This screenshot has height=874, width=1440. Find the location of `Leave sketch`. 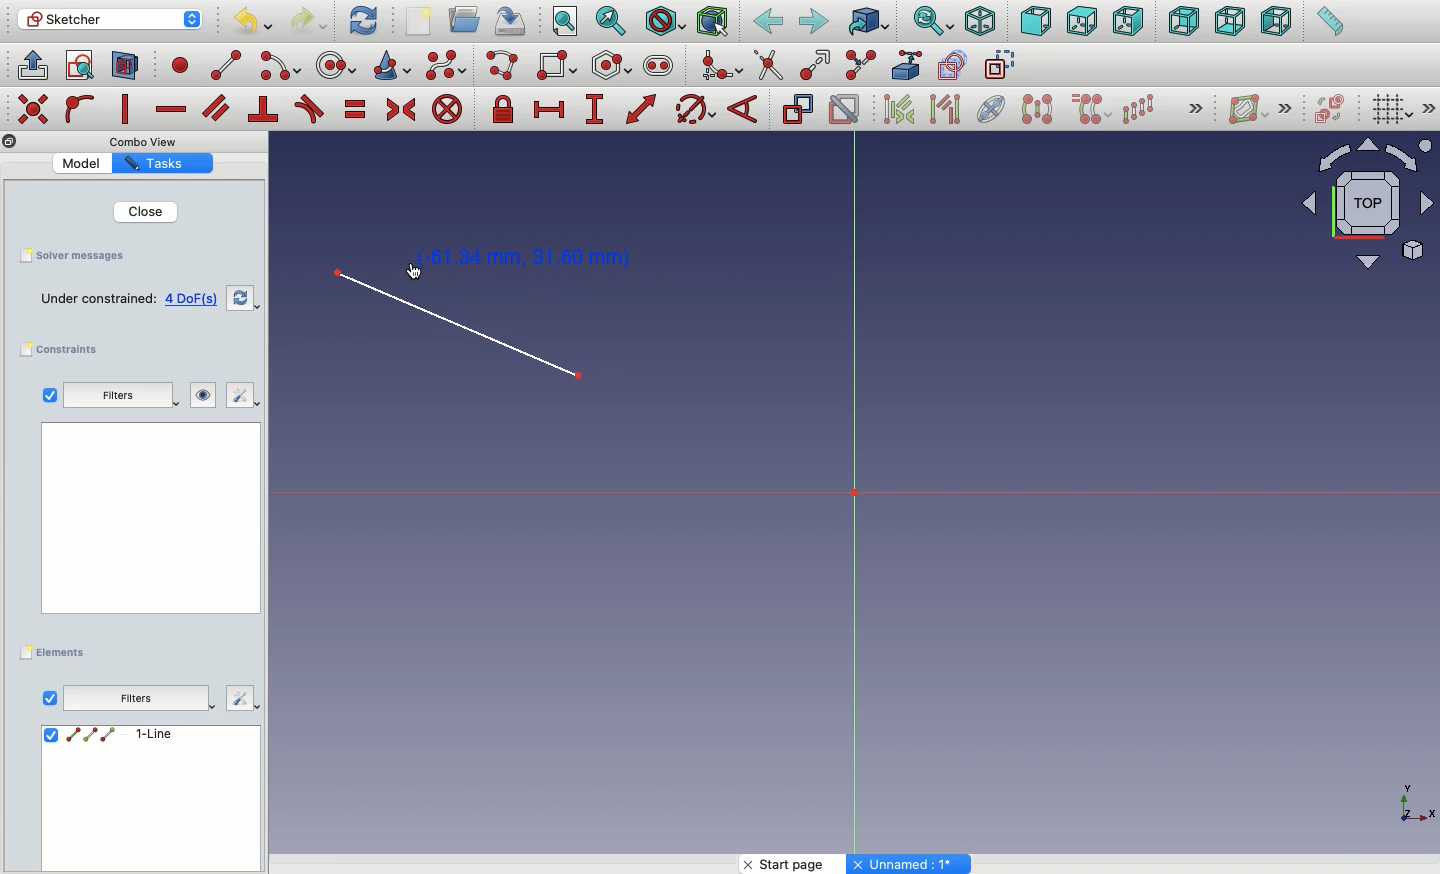

Leave sketch is located at coordinates (32, 64).